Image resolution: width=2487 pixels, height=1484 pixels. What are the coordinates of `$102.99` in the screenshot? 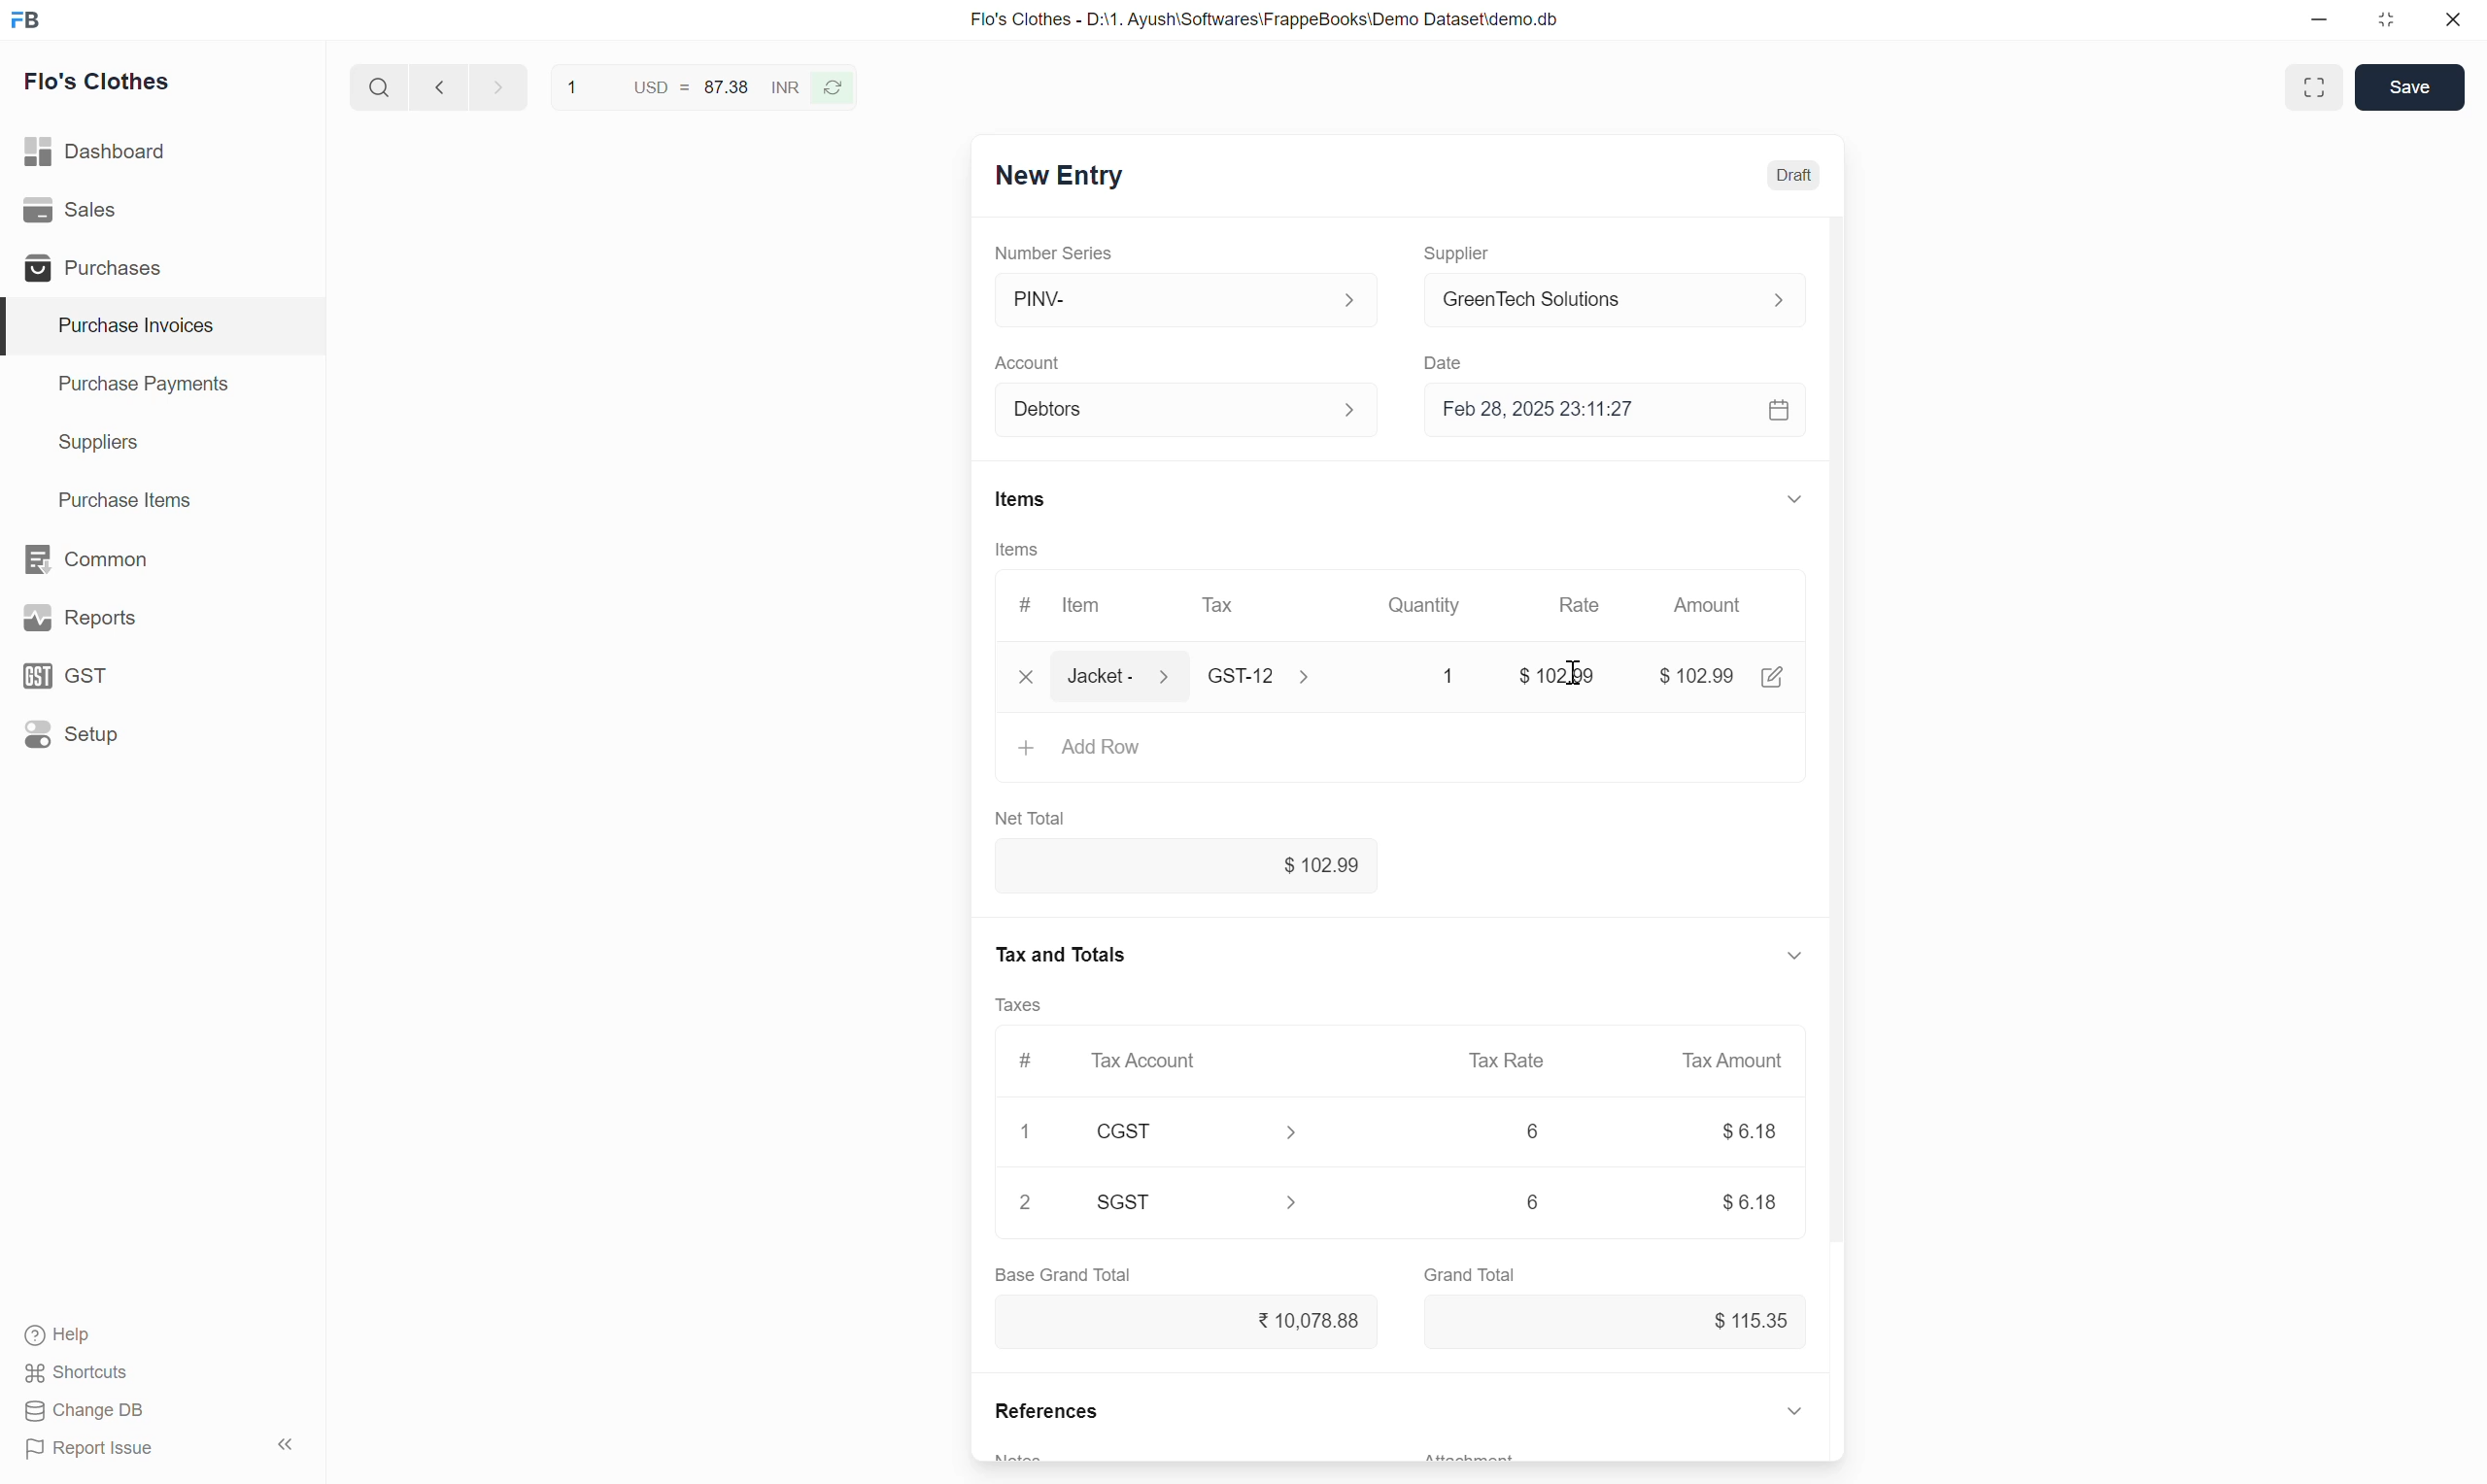 It's located at (1187, 865).